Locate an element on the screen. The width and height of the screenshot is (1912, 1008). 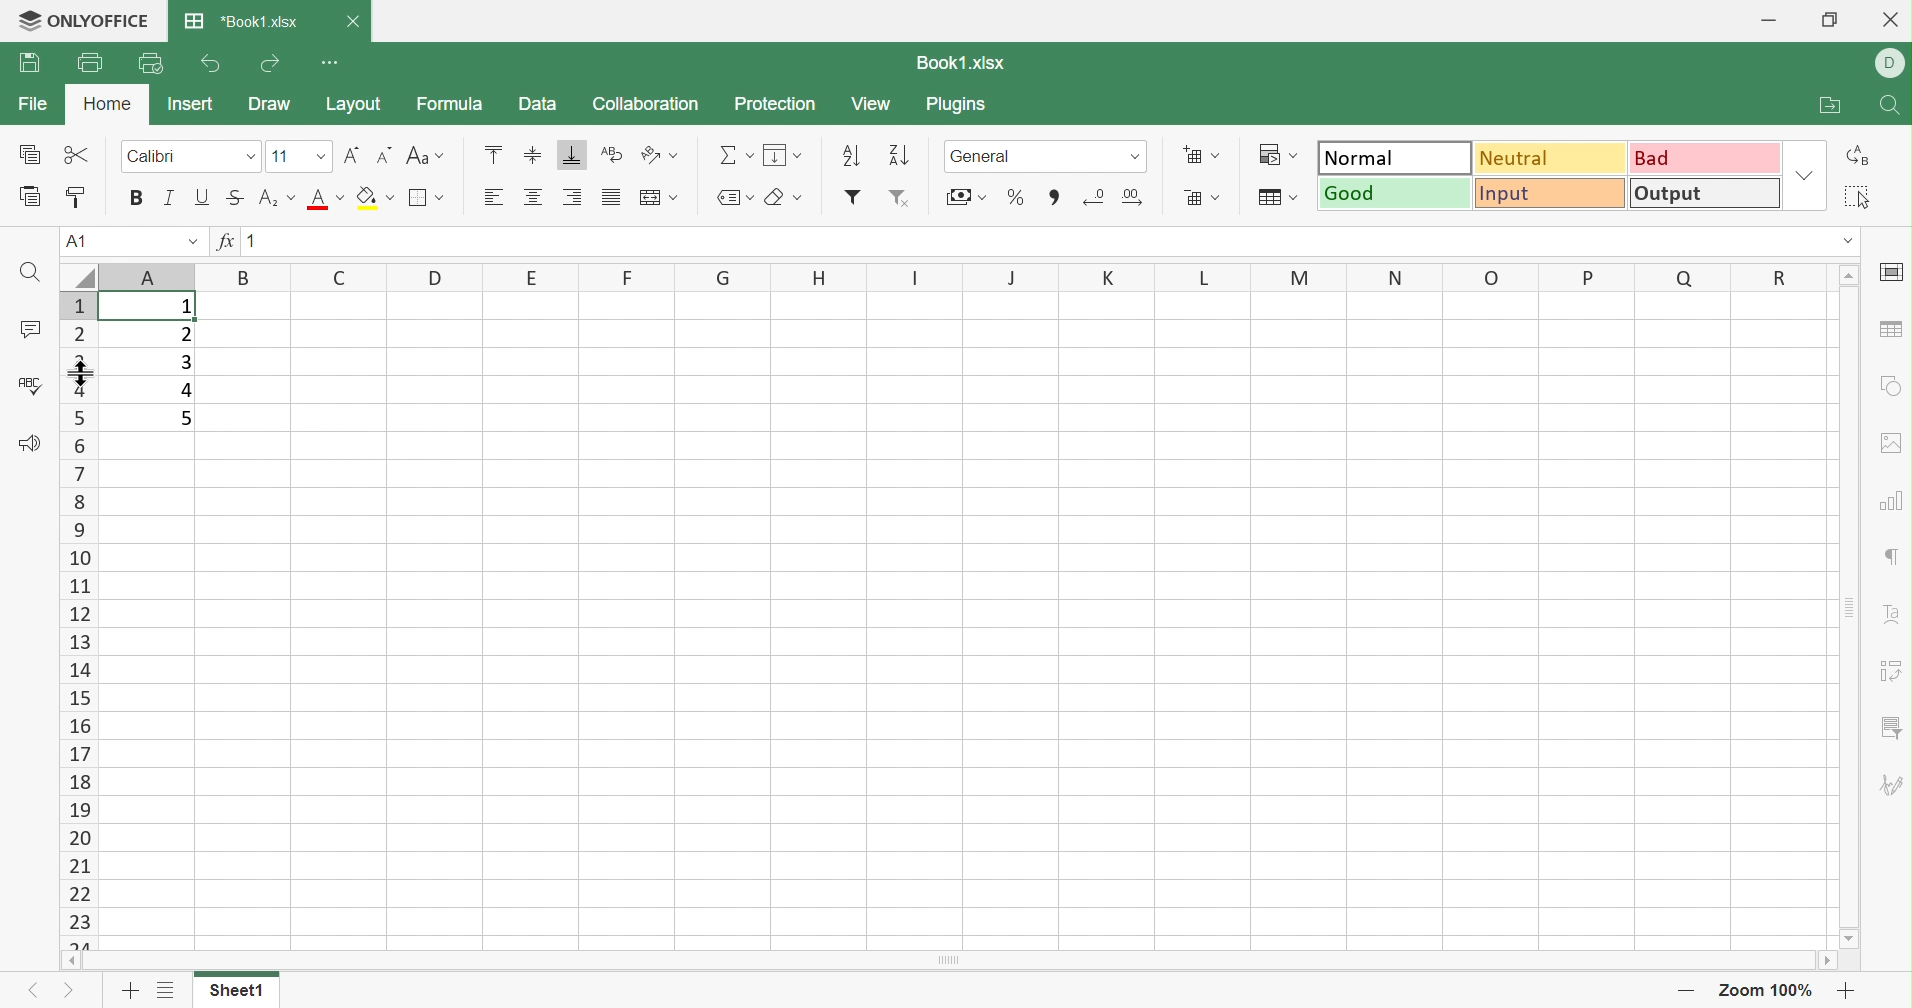
Slide settings is located at coordinates (1888, 274).